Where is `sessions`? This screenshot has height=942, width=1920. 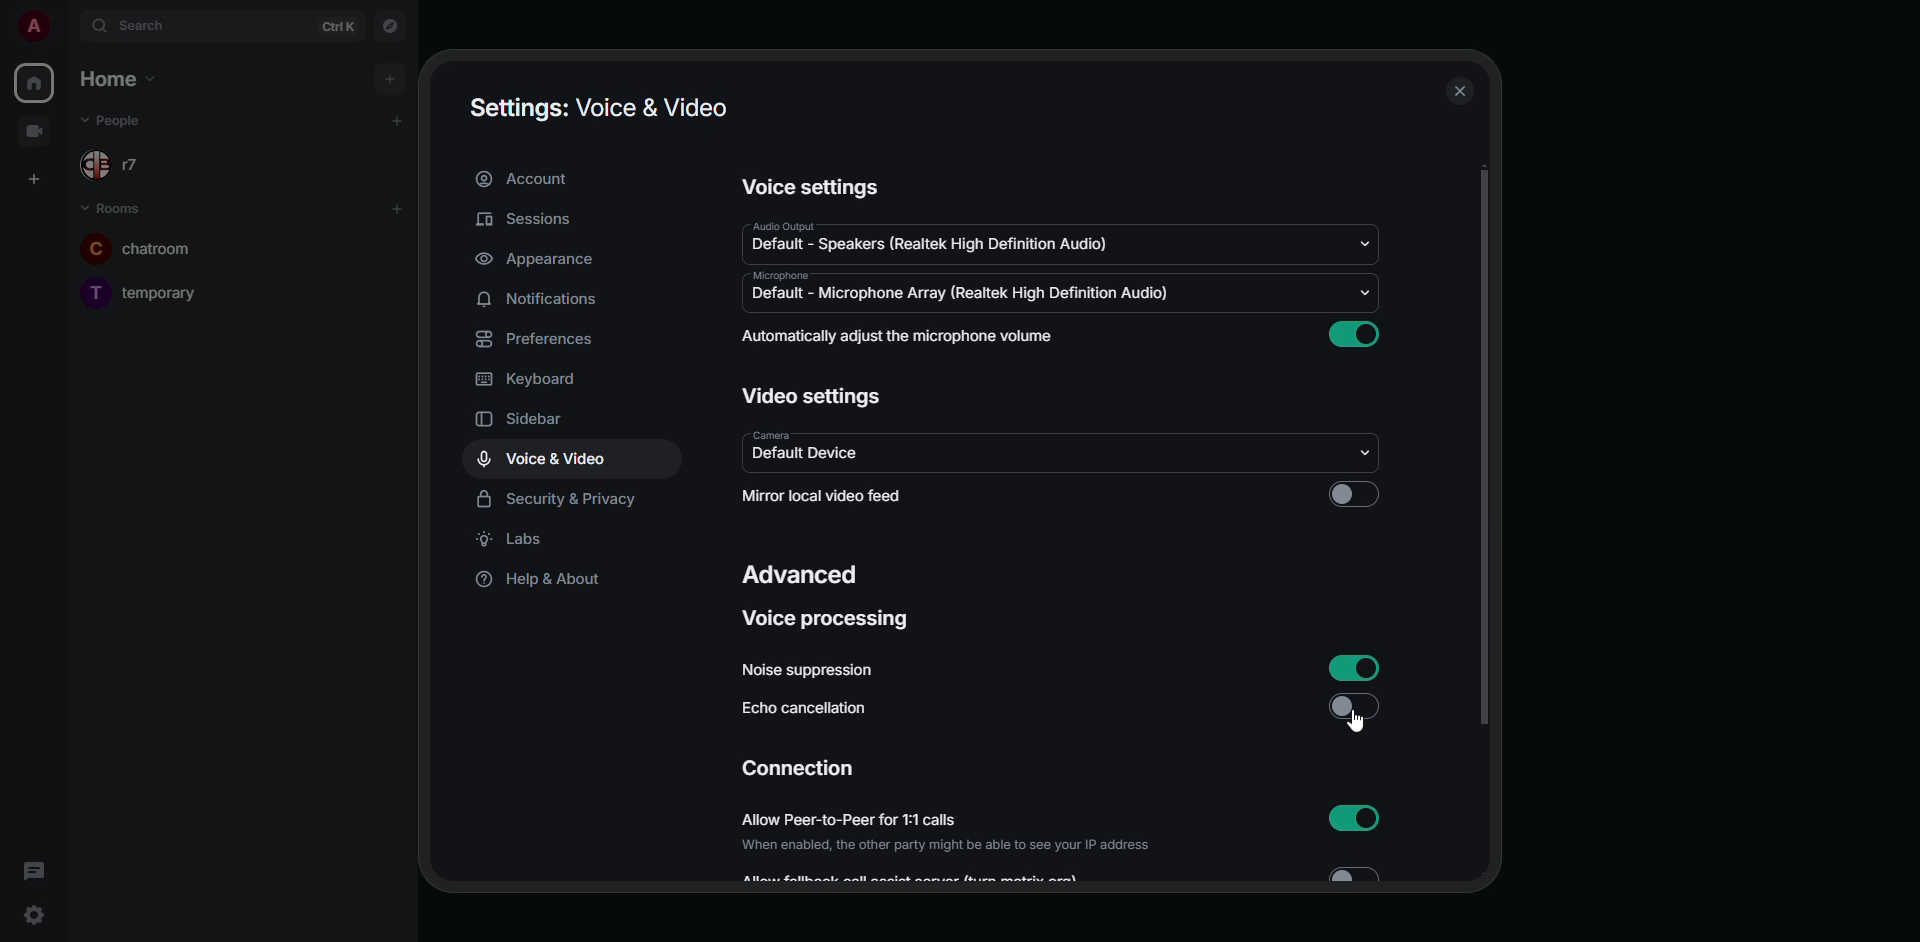 sessions is located at coordinates (534, 218).